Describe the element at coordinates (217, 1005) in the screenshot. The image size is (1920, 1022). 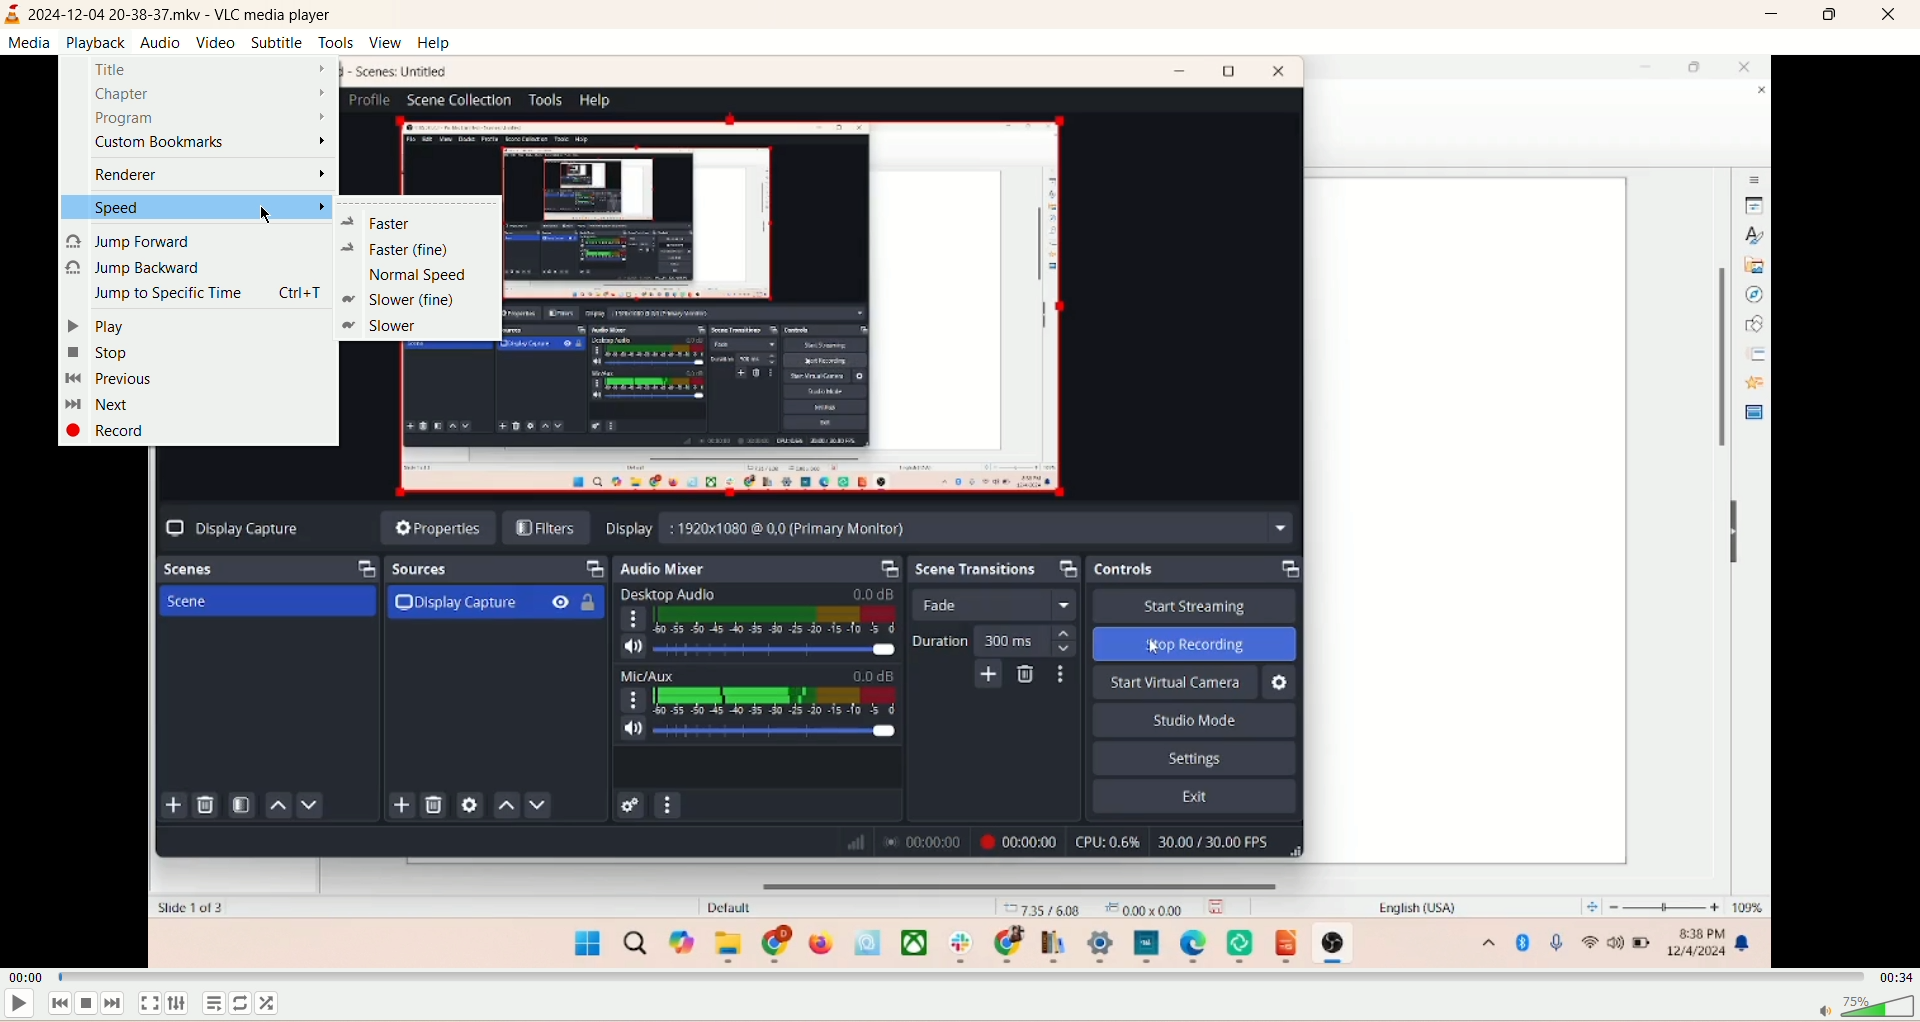
I see `playlist` at that location.